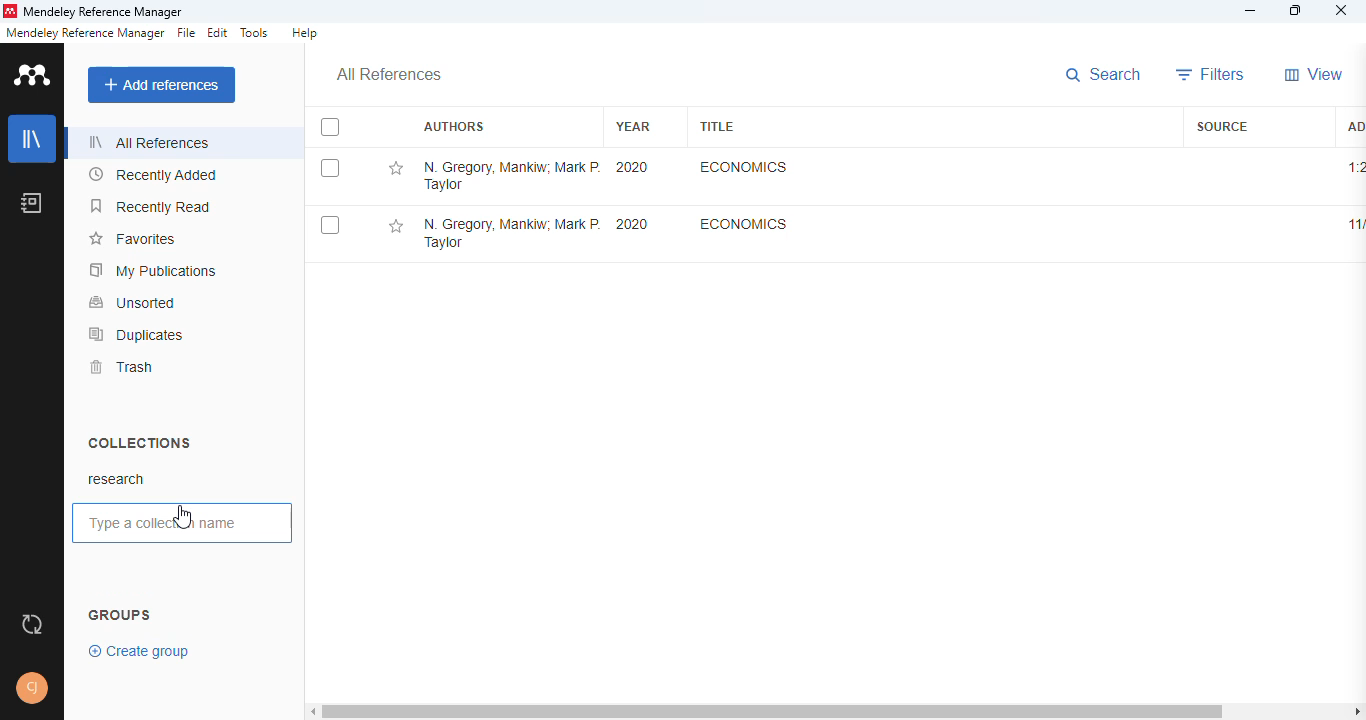 Image resolution: width=1366 pixels, height=720 pixels. I want to click on added, so click(1353, 125).